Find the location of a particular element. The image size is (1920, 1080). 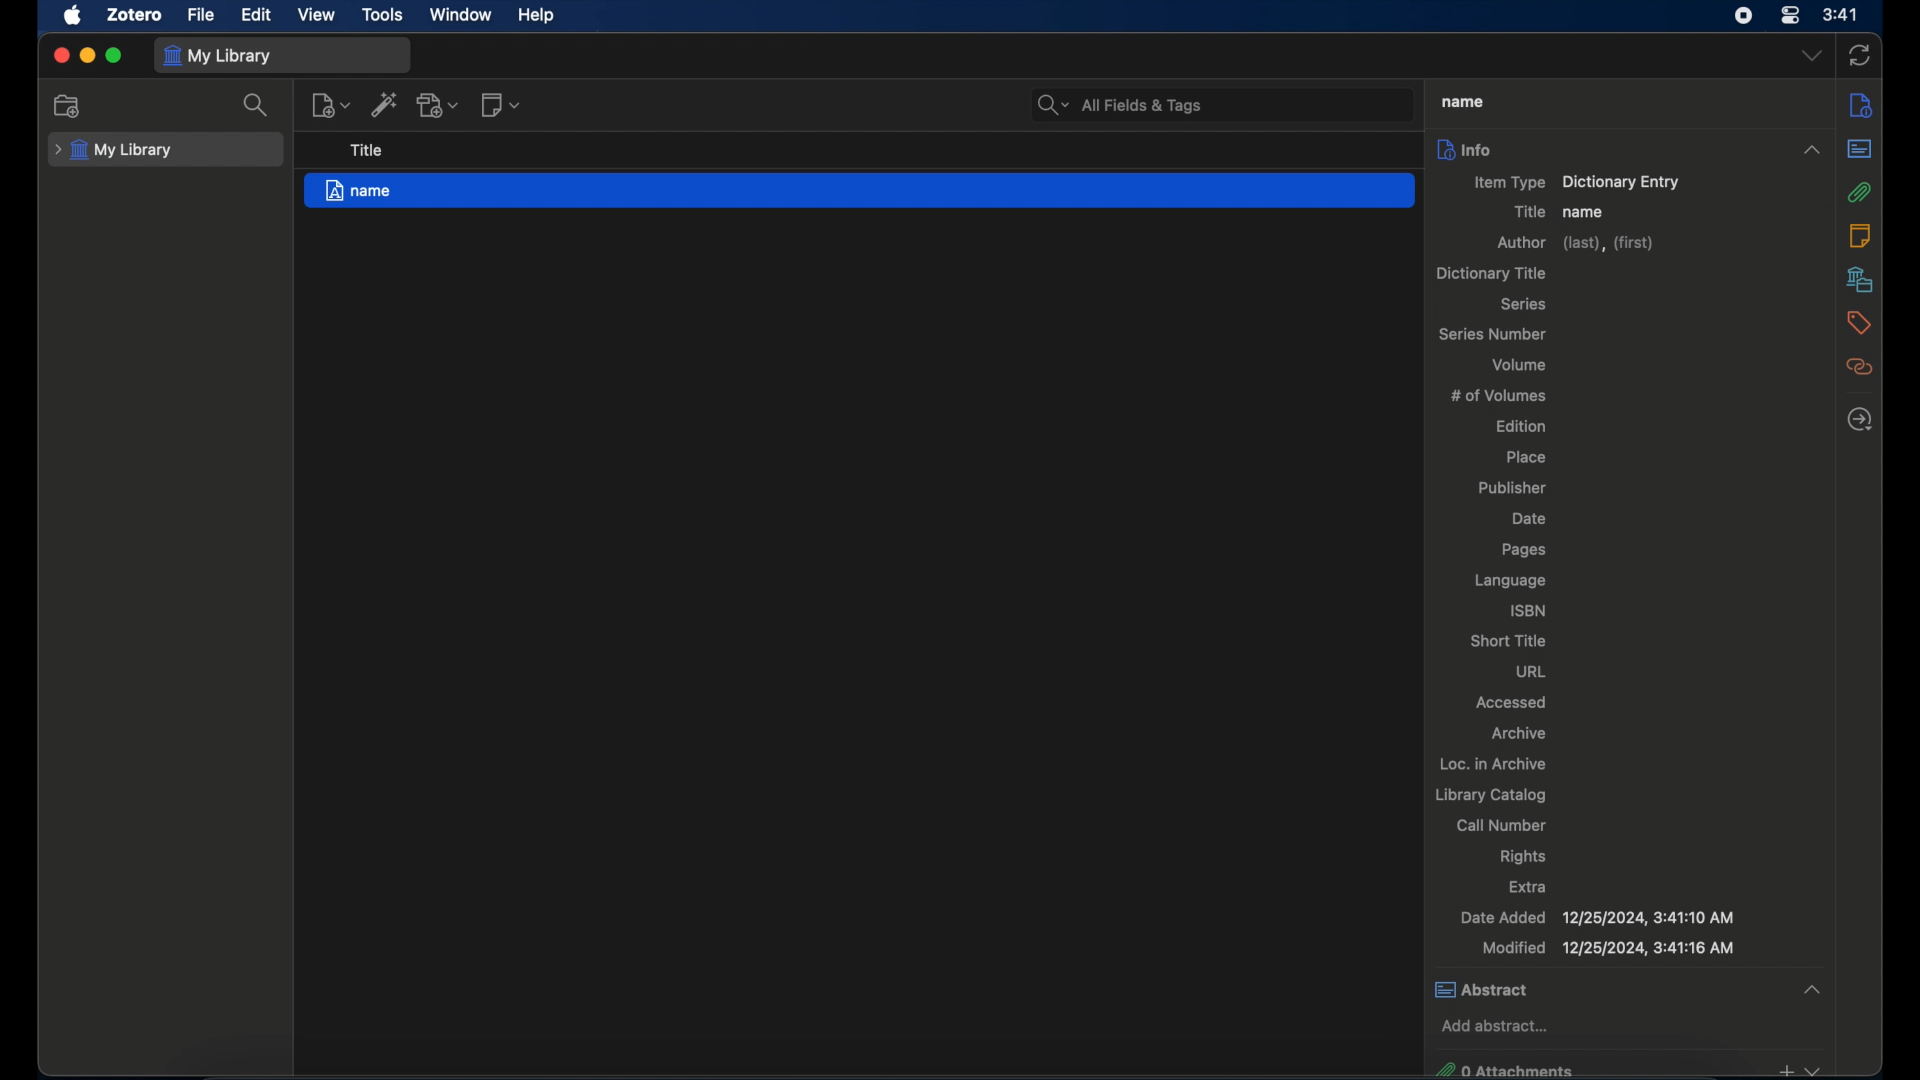

add attachment is located at coordinates (438, 105).